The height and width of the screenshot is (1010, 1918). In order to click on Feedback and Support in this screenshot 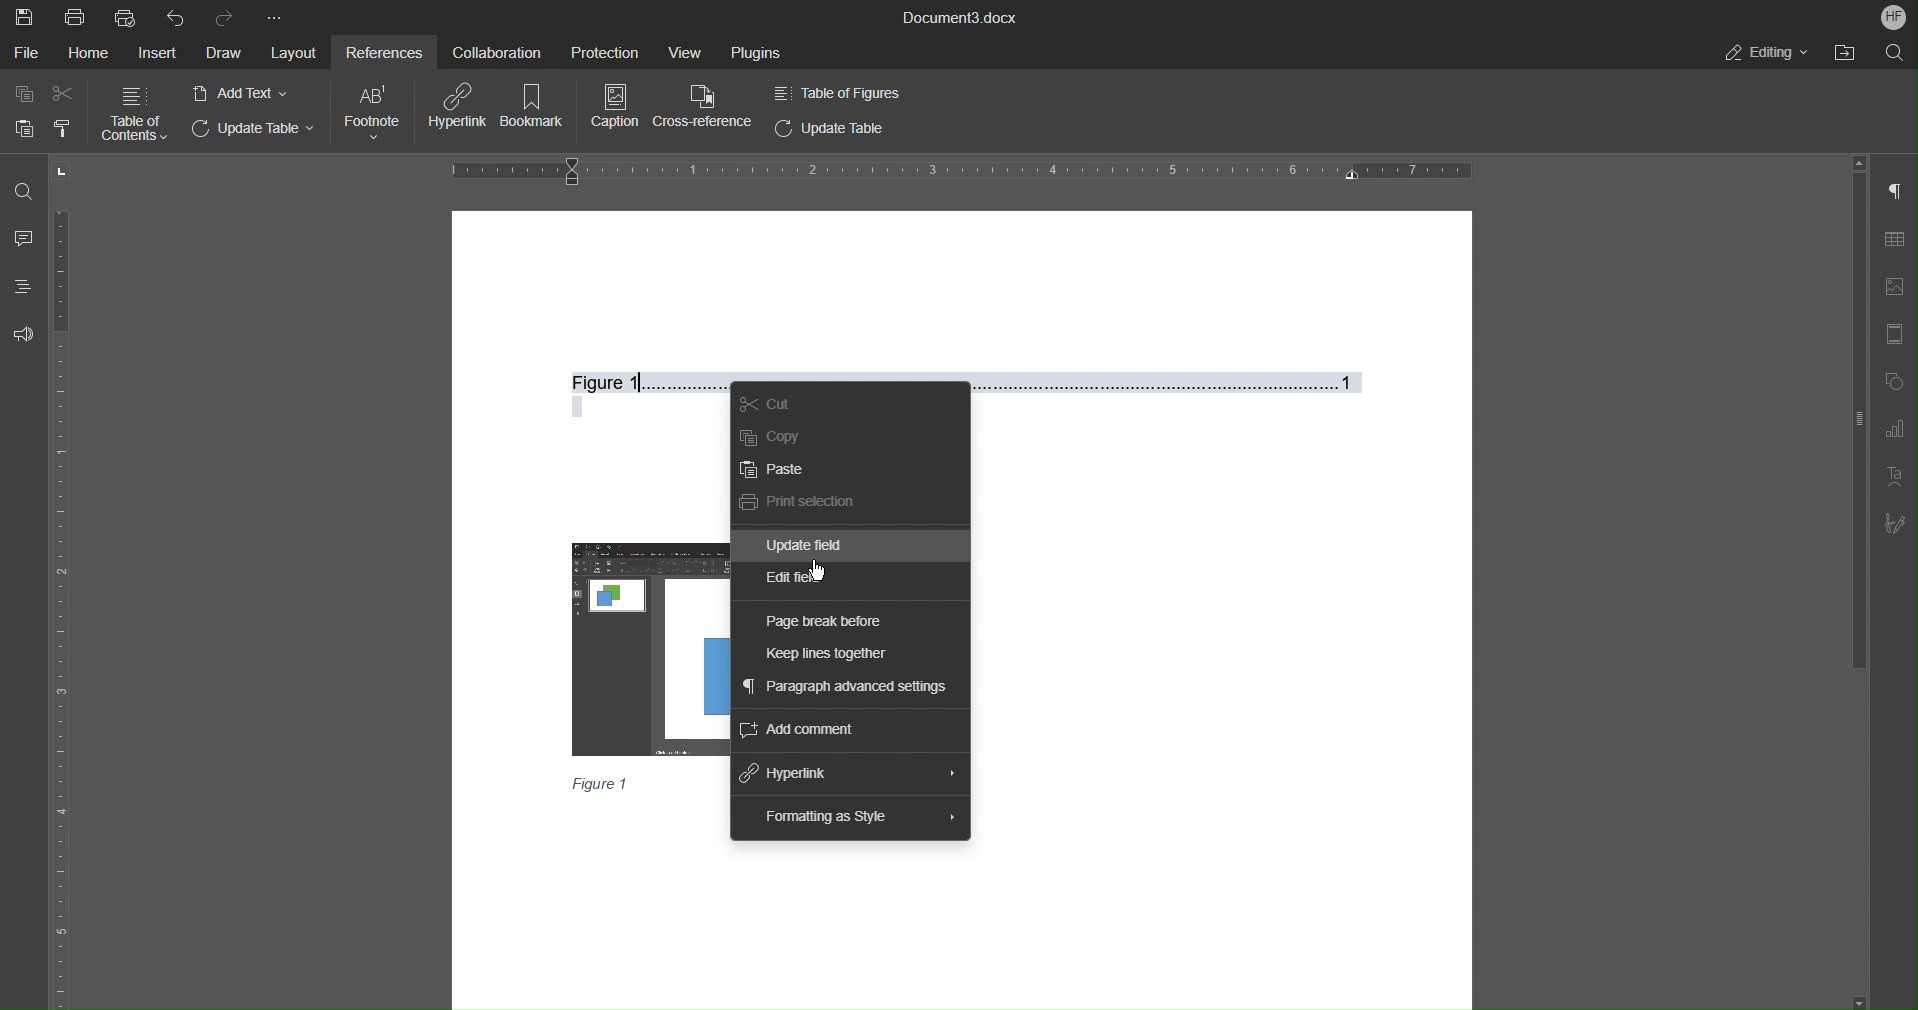, I will do `click(22, 335)`.